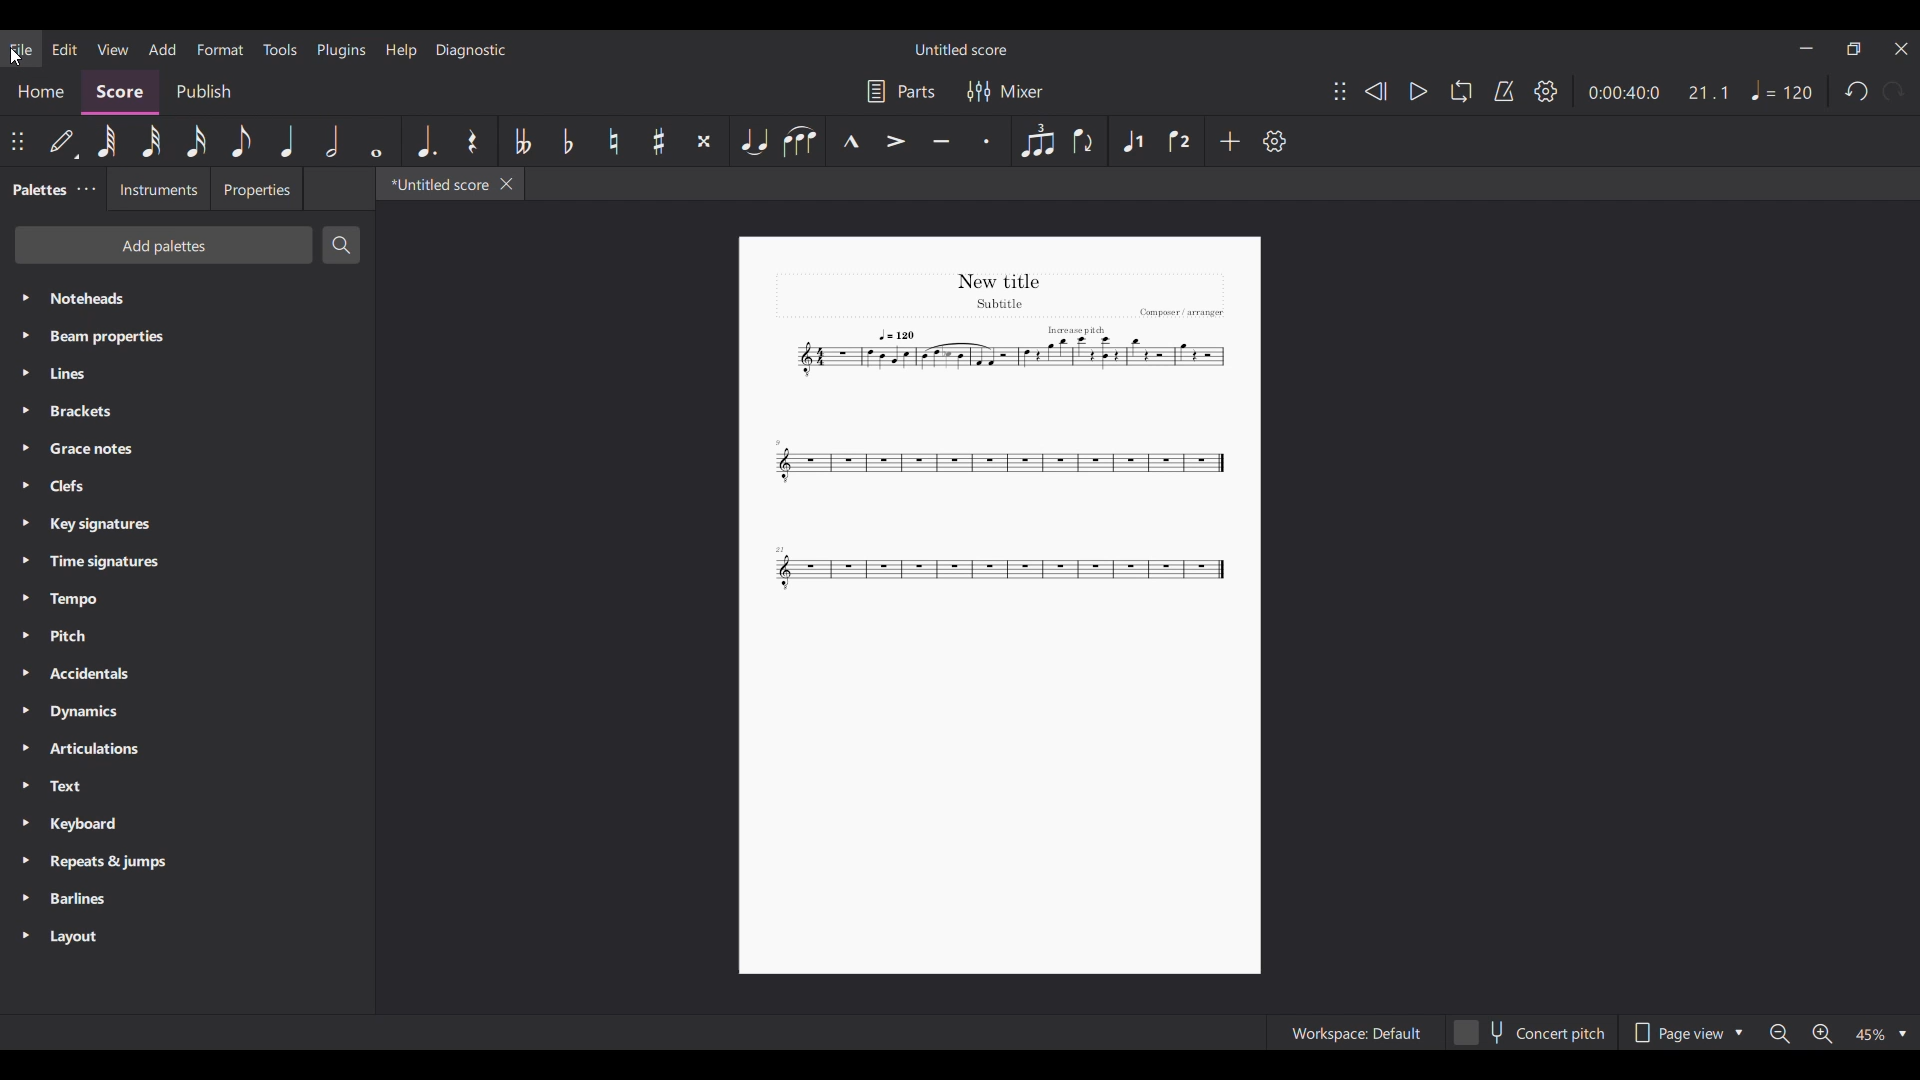 This screenshot has height=1080, width=1920. What do you see at coordinates (902, 91) in the screenshot?
I see `Parts settings` at bounding box center [902, 91].